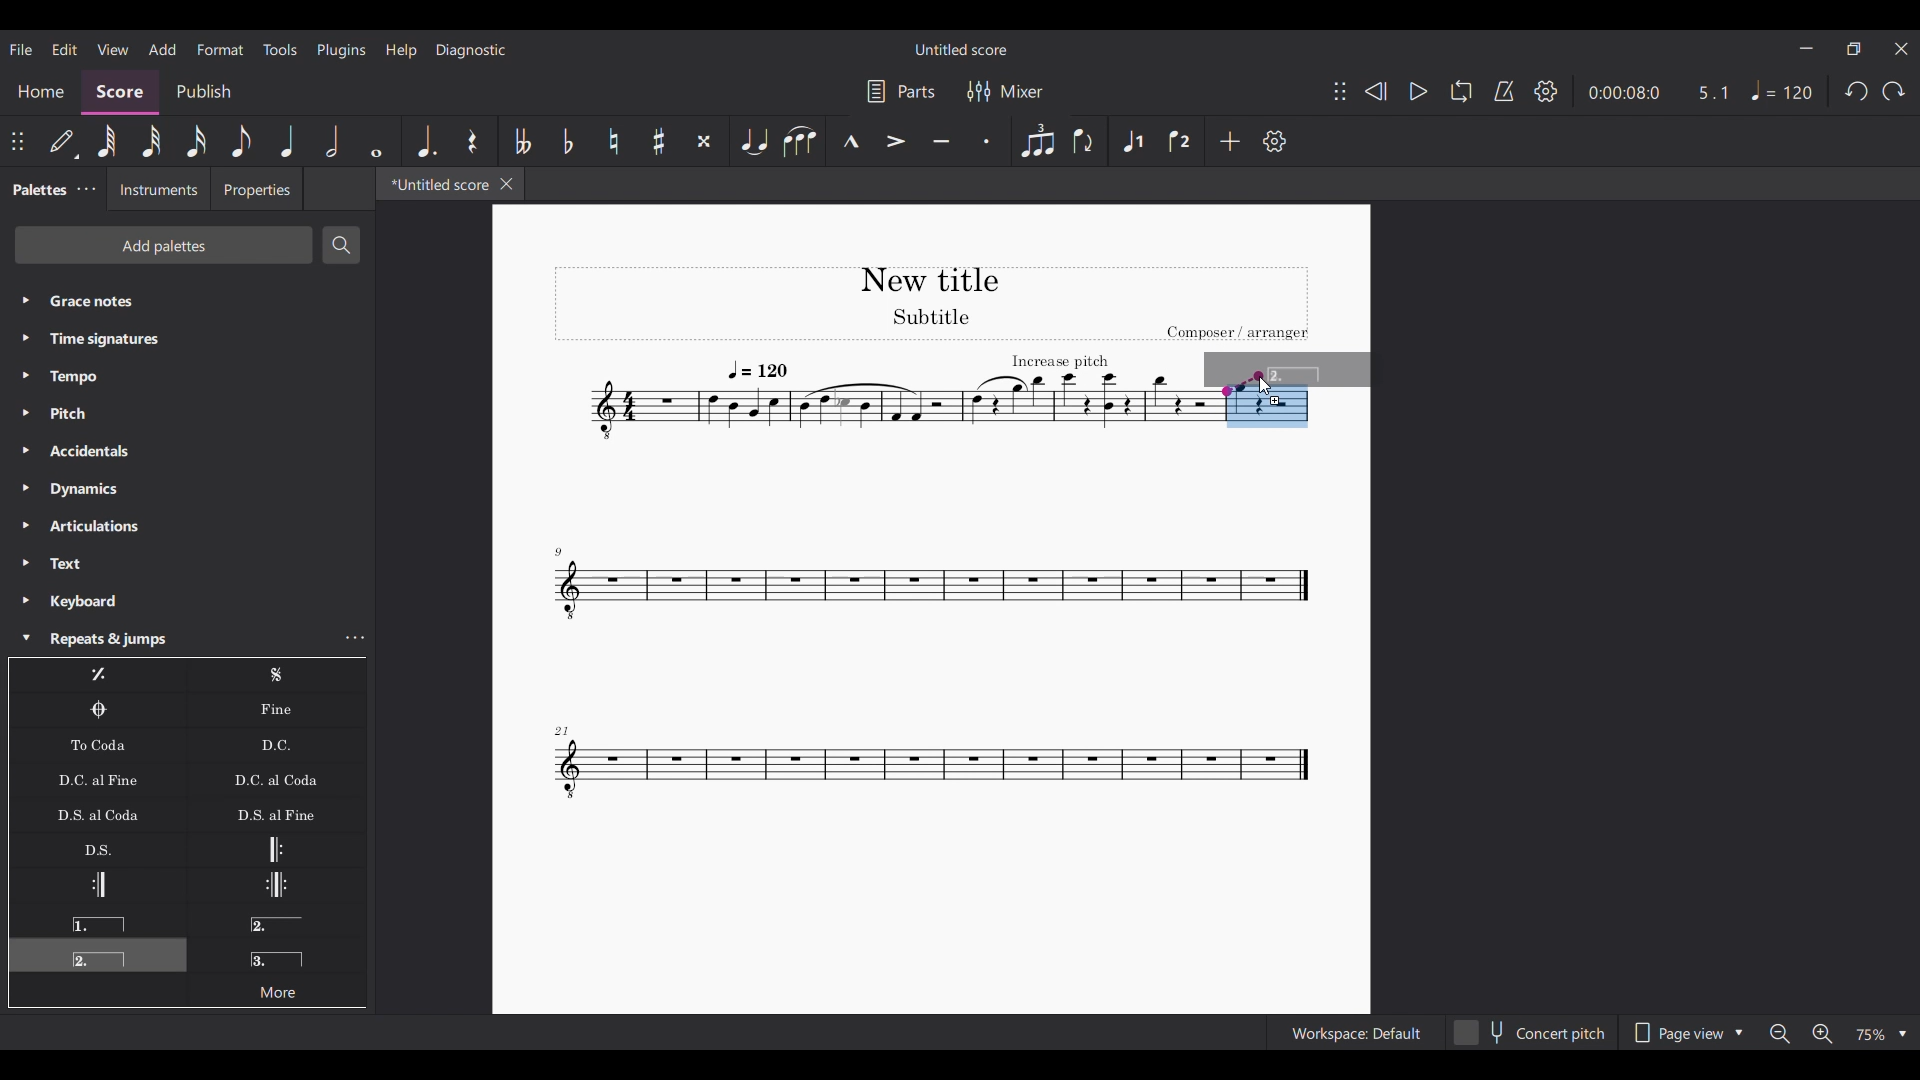 The width and height of the screenshot is (1920, 1080). Describe the element at coordinates (170, 639) in the screenshot. I see `Repeats & jumps highlighted by cursor` at that location.